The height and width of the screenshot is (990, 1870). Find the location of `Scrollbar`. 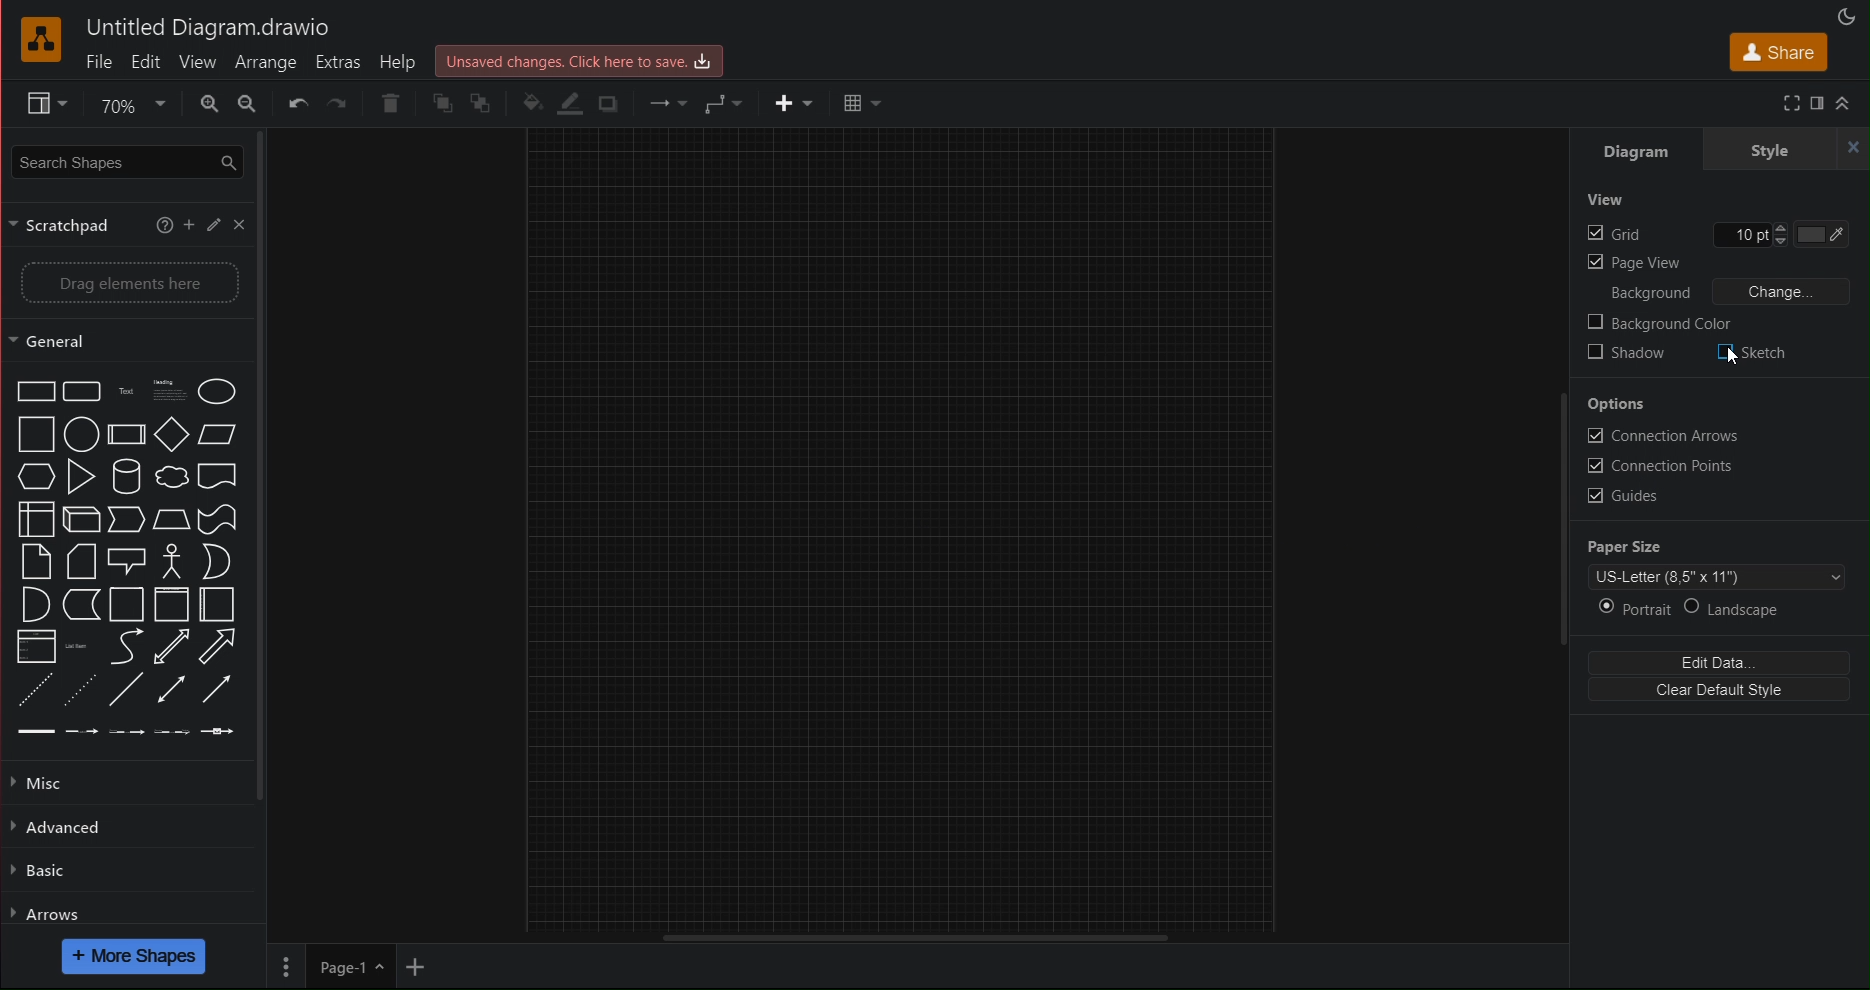

Scrollbar is located at coordinates (1560, 519).